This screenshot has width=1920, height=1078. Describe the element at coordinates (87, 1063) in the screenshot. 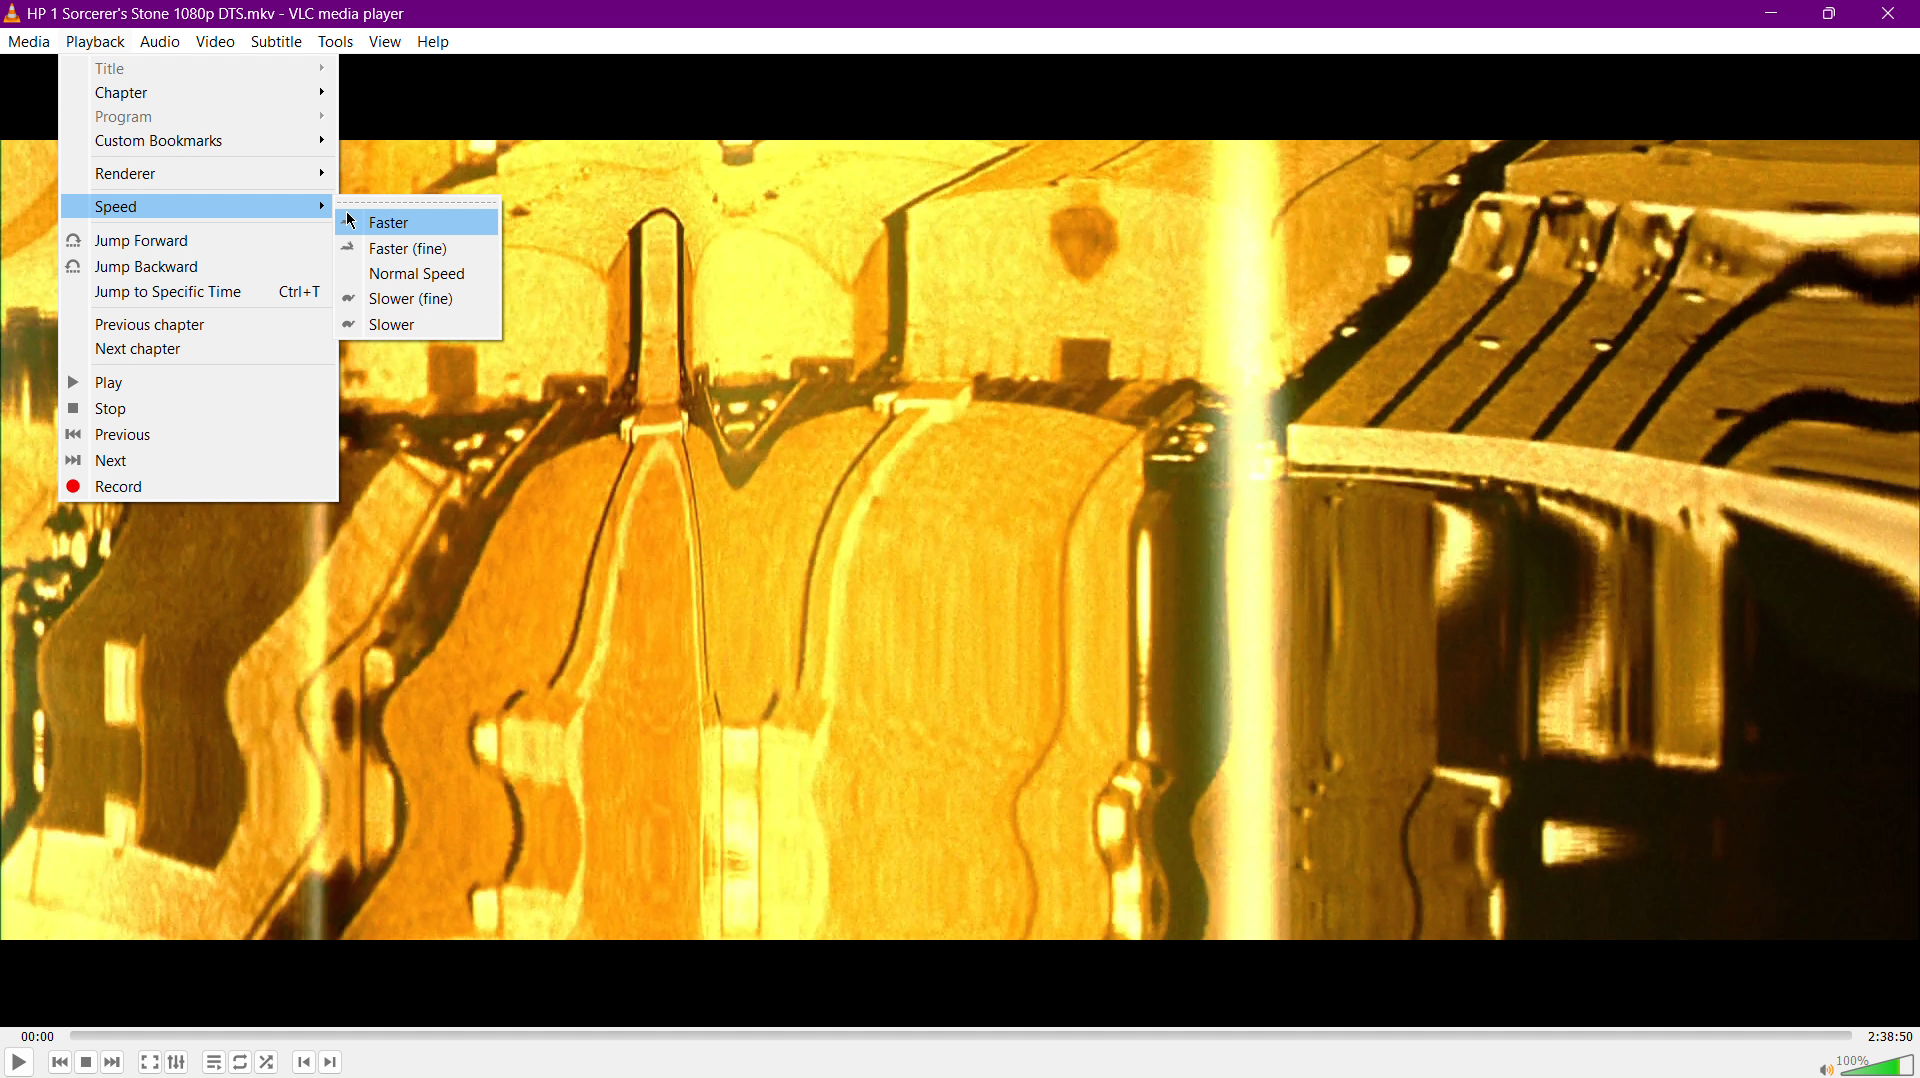

I see `Stop` at that location.